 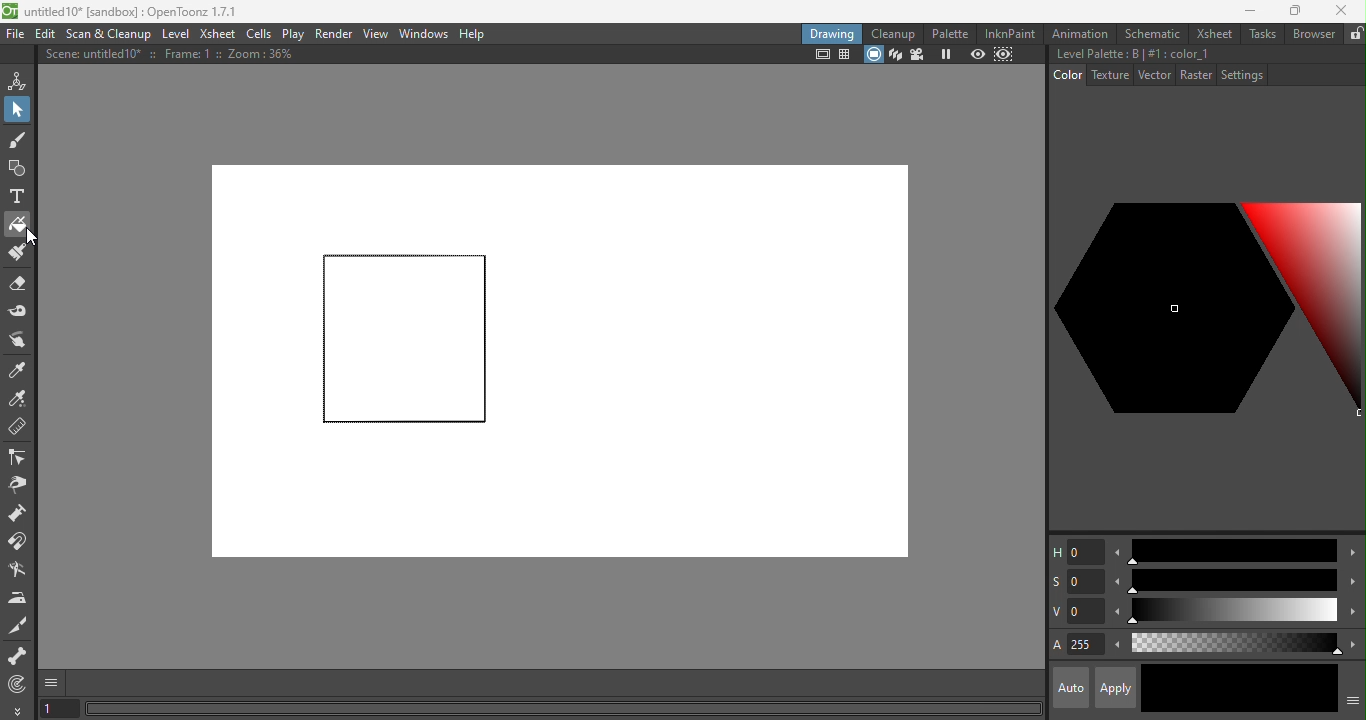 I want to click on H, so click(x=1076, y=551).